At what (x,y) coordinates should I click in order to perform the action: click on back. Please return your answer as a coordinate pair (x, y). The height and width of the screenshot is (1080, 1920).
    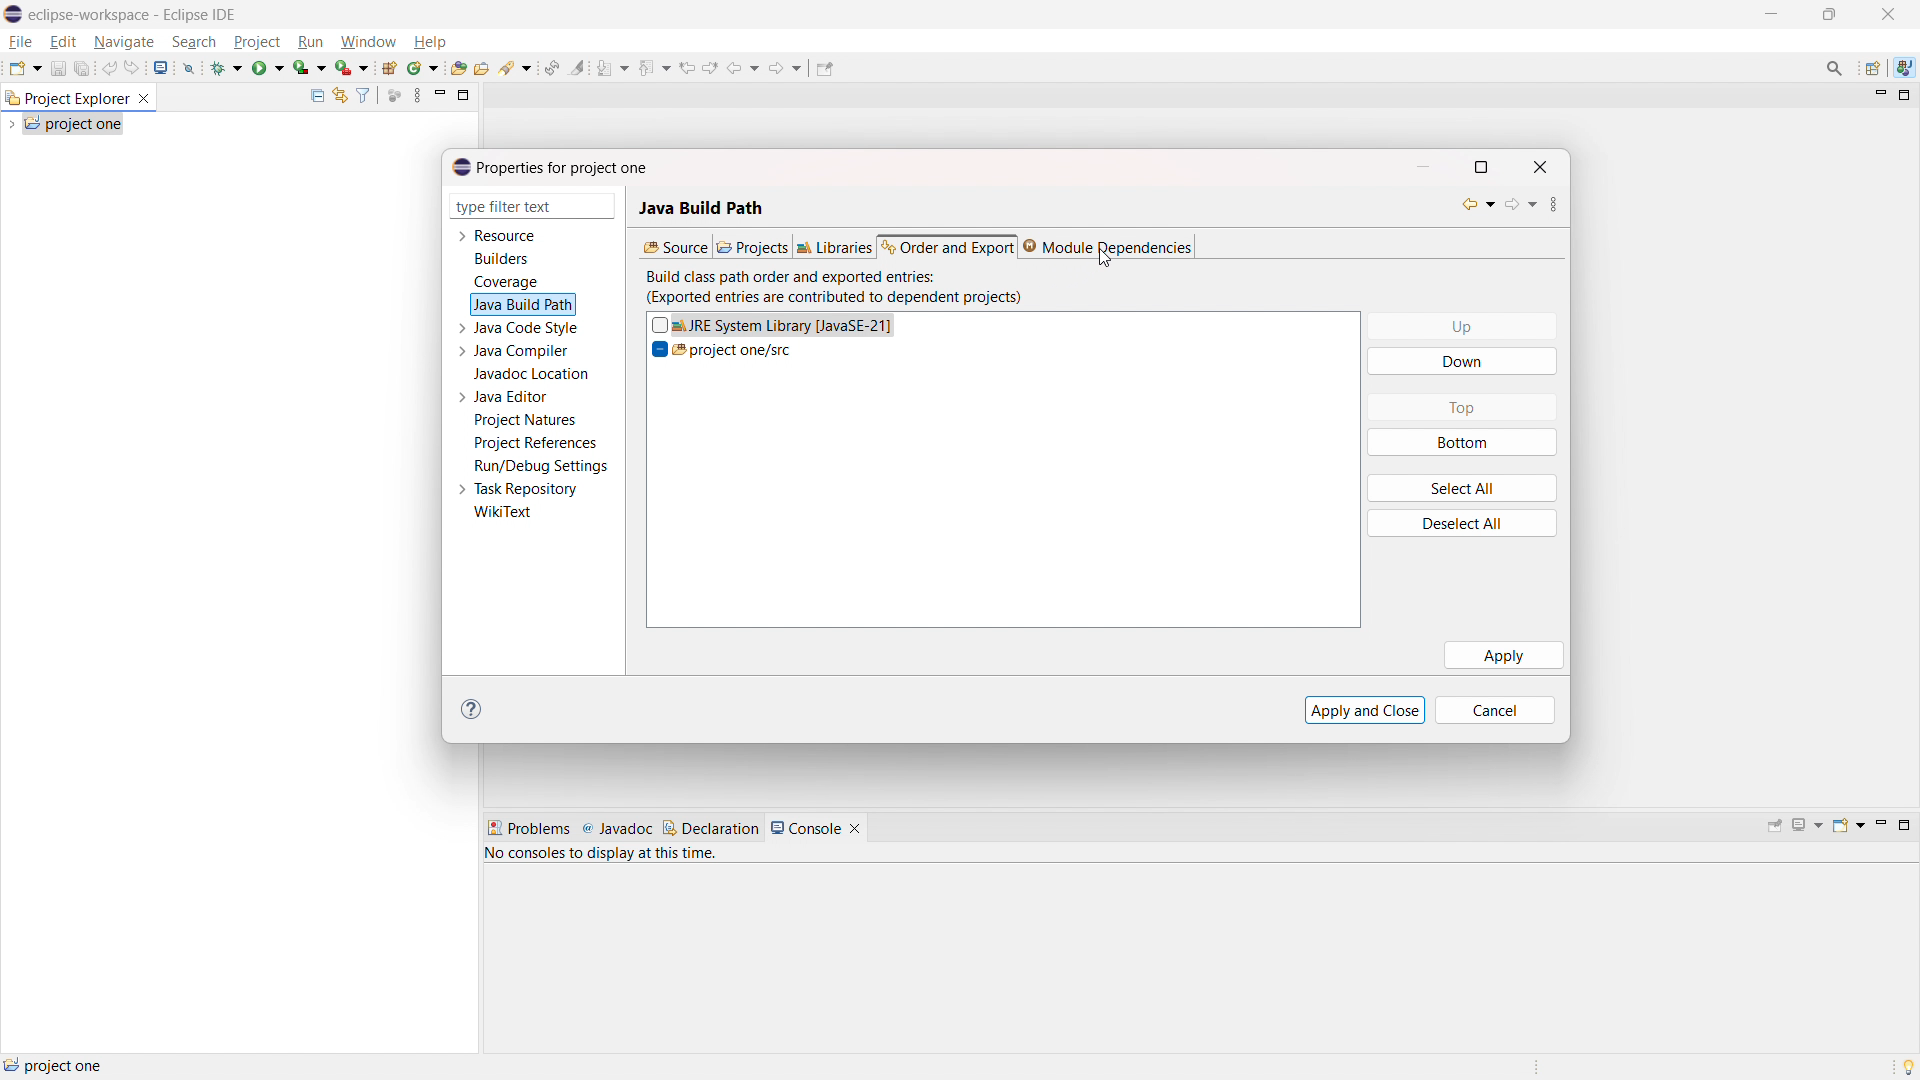
    Looking at the image, I should click on (743, 66).